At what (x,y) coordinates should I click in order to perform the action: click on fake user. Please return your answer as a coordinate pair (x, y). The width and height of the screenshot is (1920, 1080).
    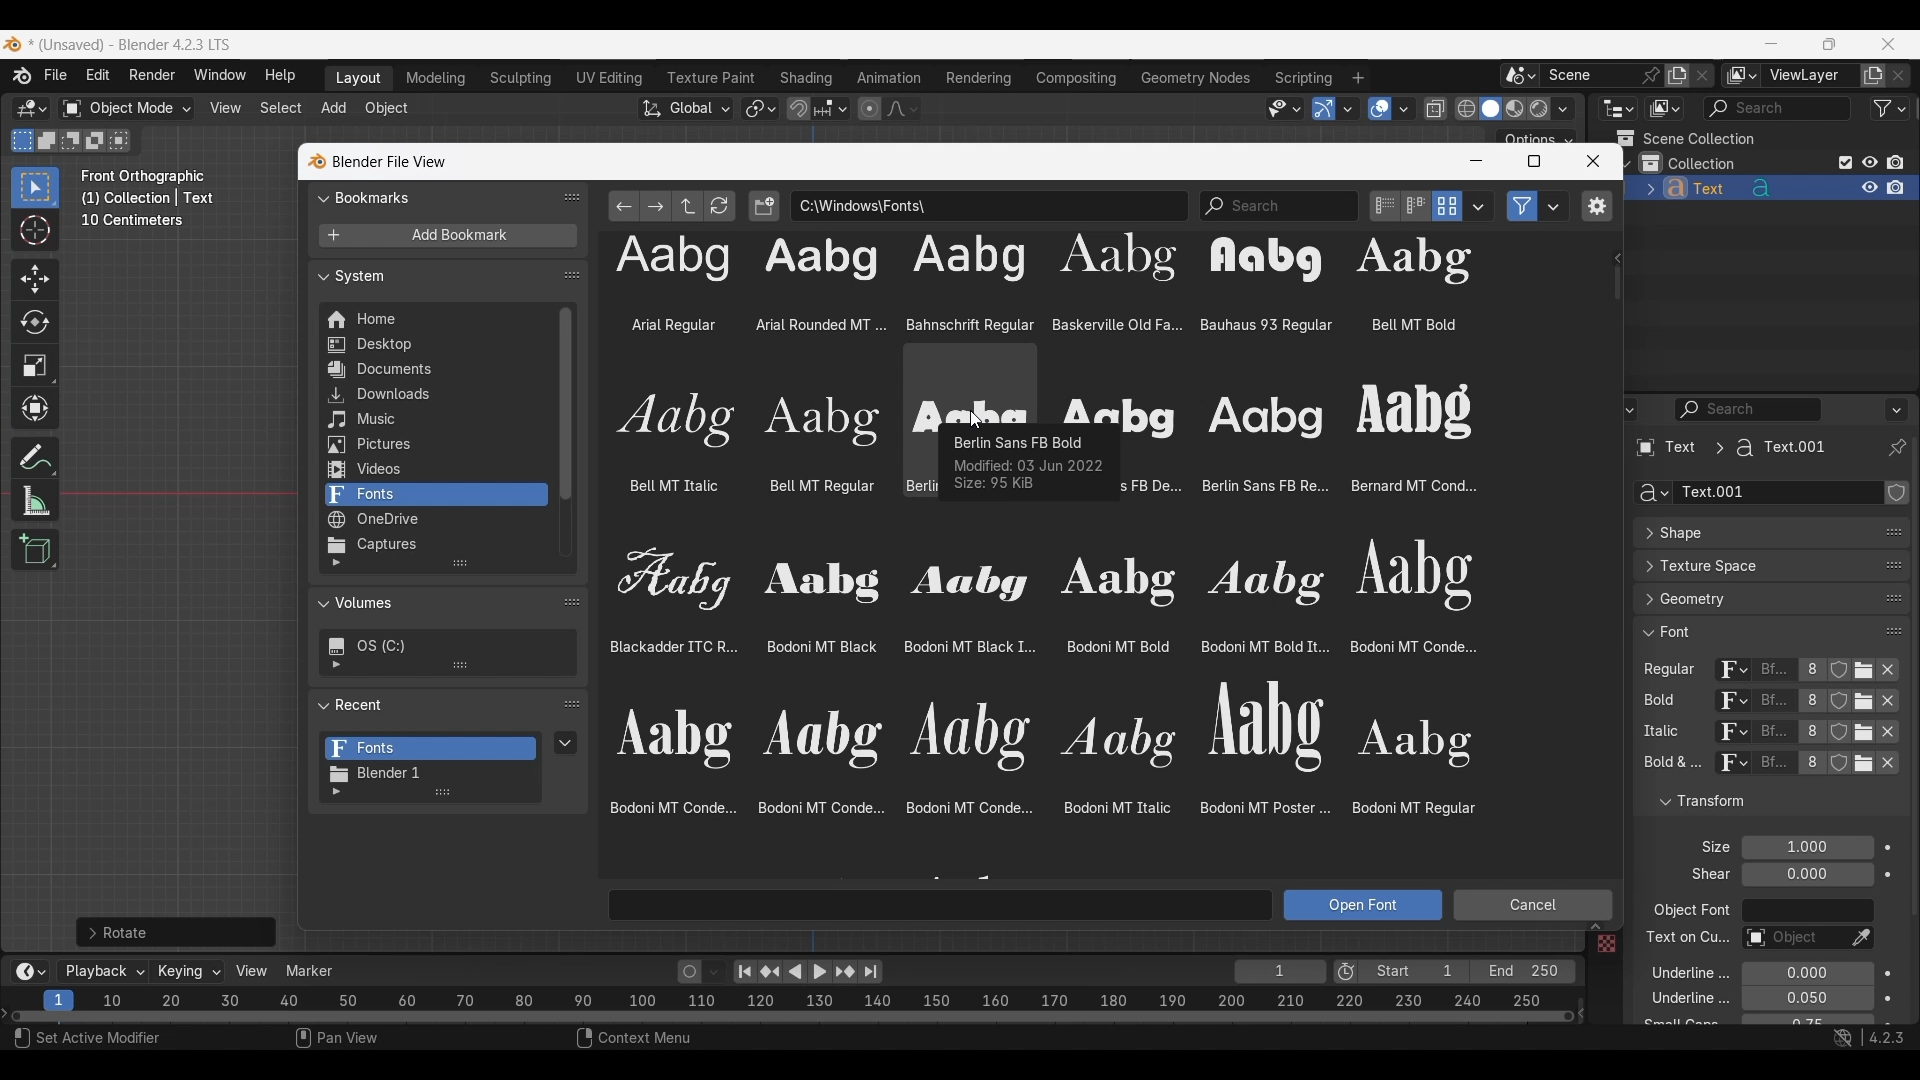
    Looking at the image, I should click on (1842, 771).